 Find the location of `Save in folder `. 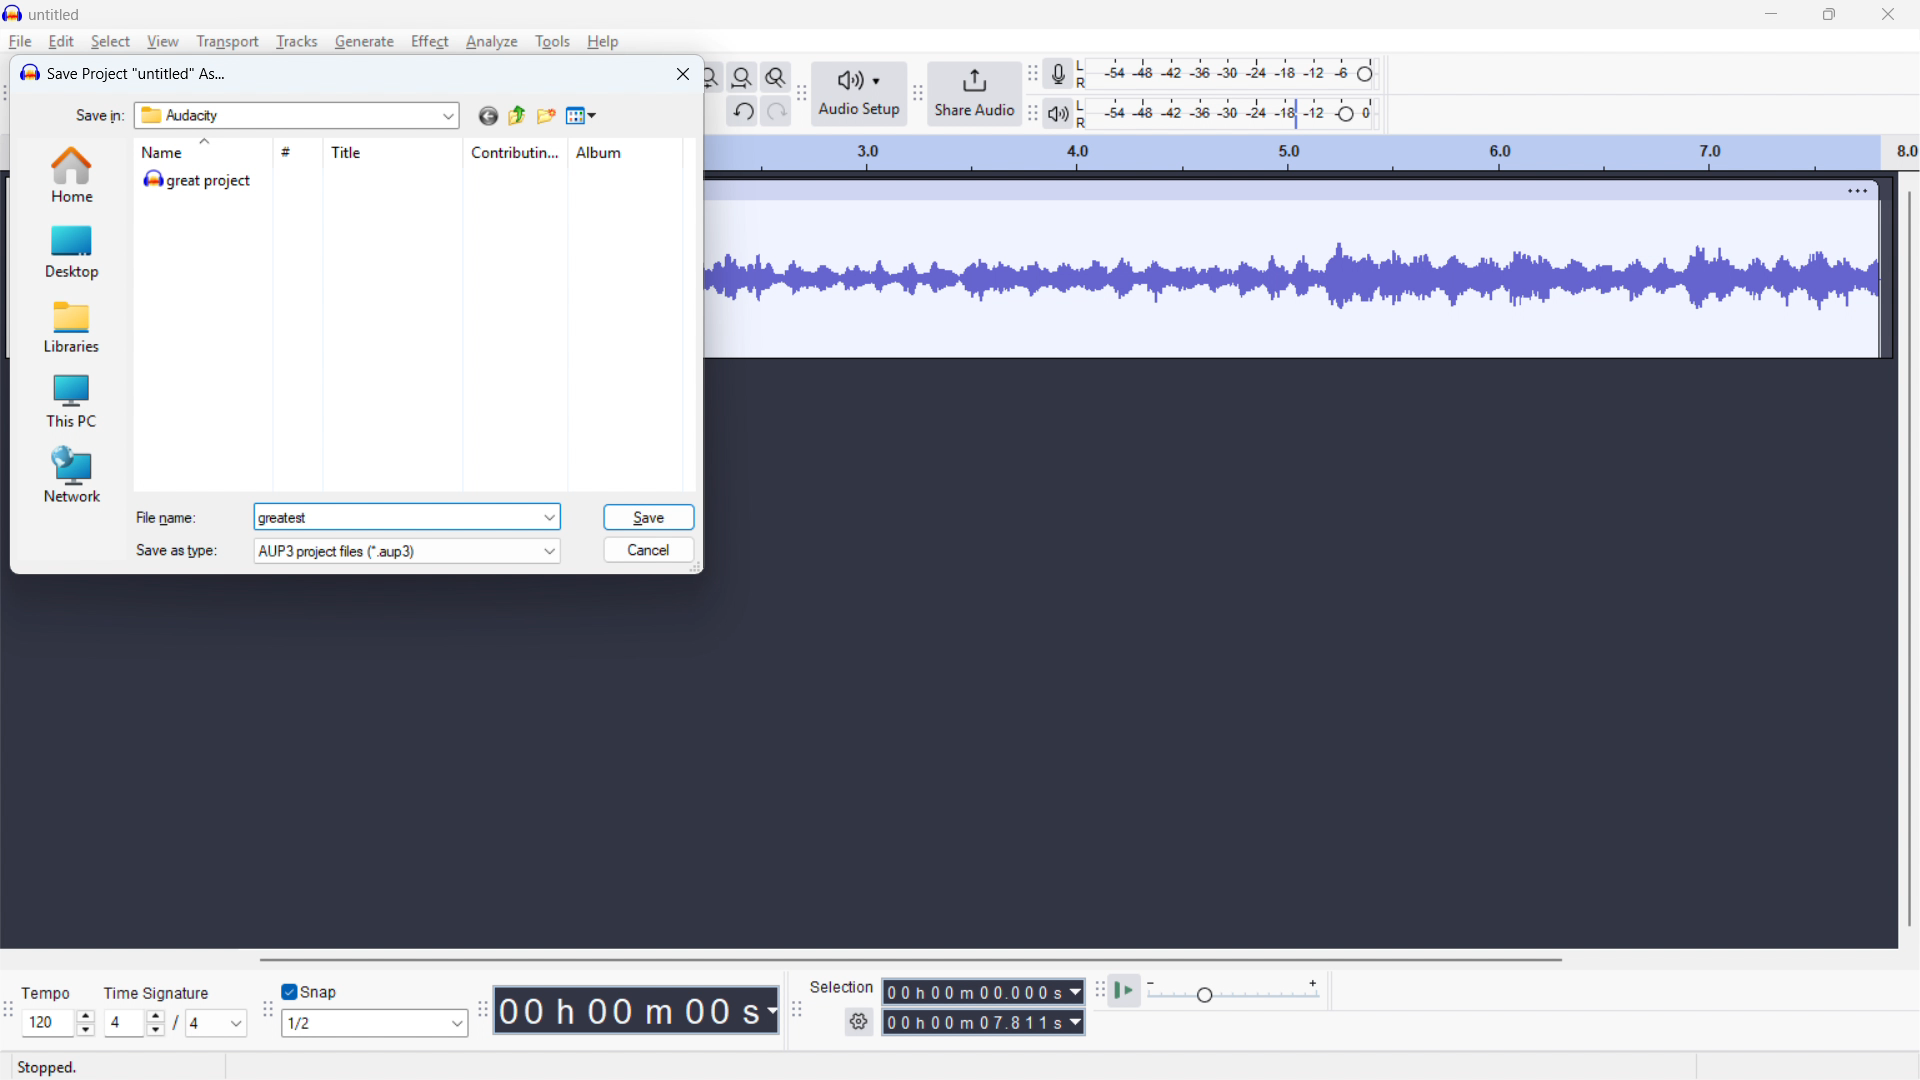

Save in folder  is located at coordinates (297, 116).